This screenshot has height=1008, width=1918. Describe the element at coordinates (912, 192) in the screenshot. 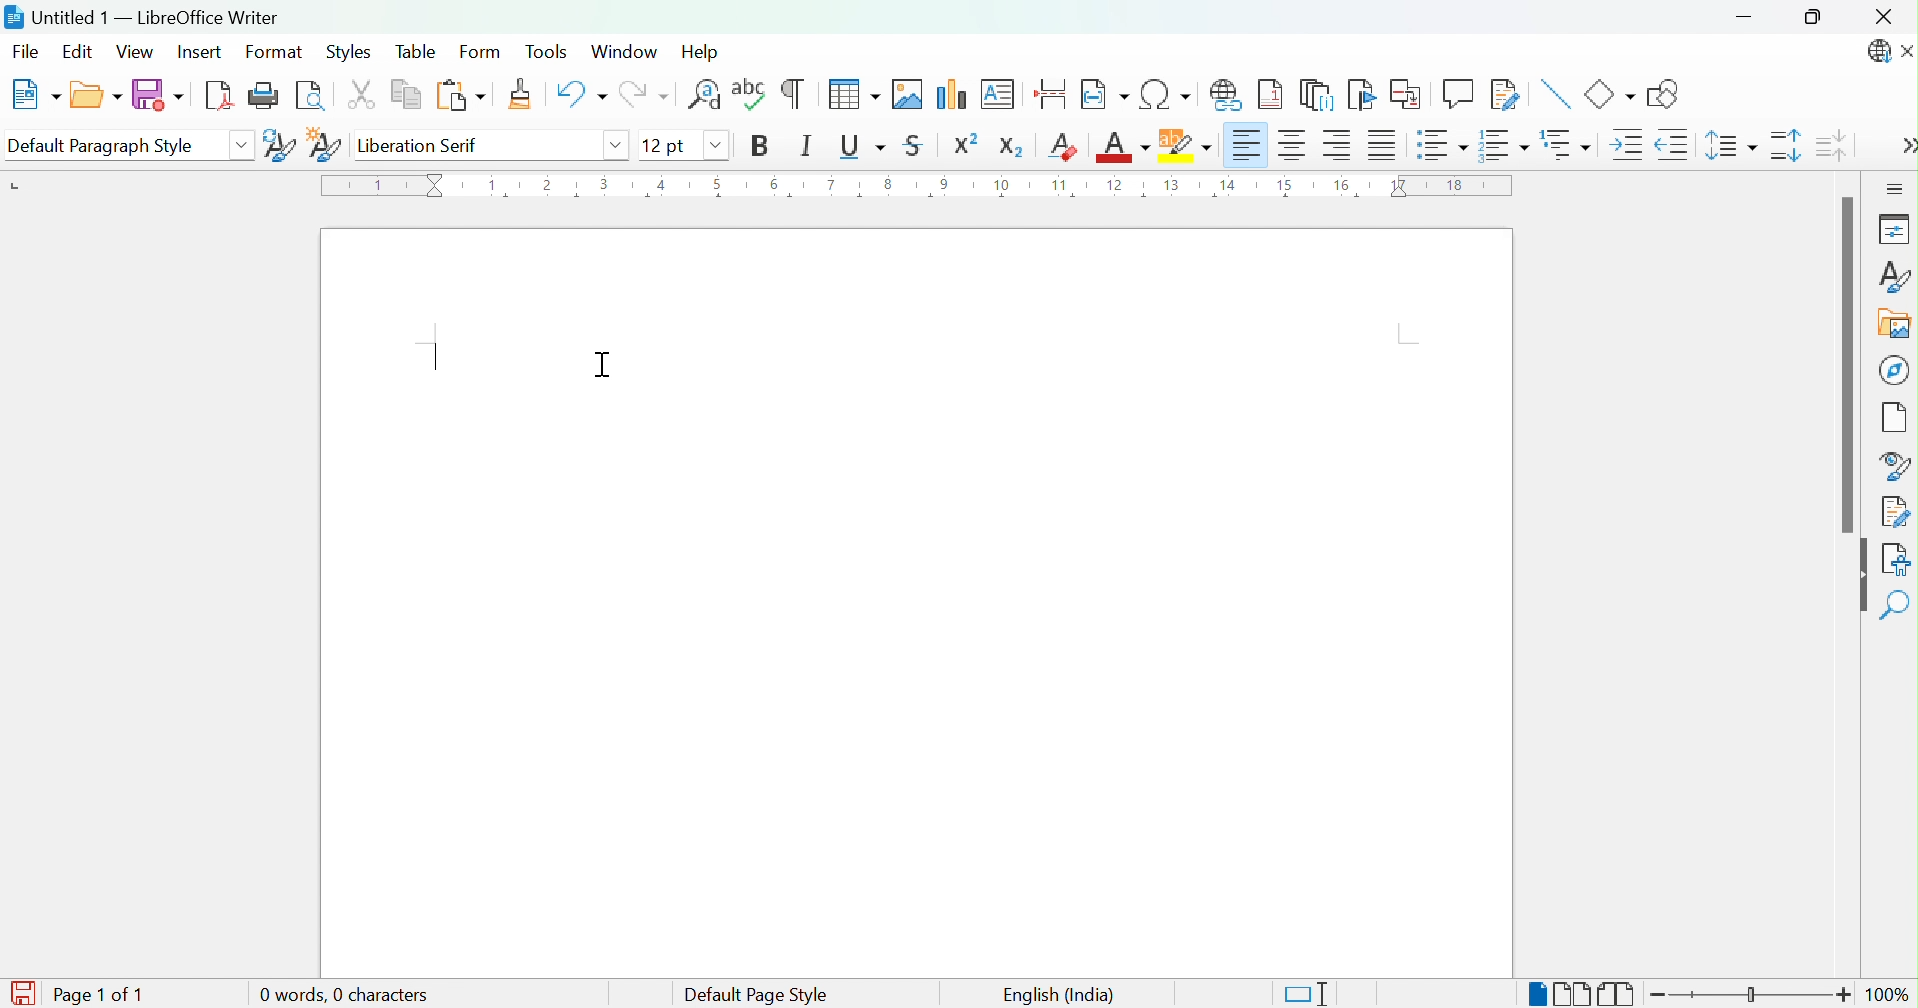

I see `Ruler` at that location.